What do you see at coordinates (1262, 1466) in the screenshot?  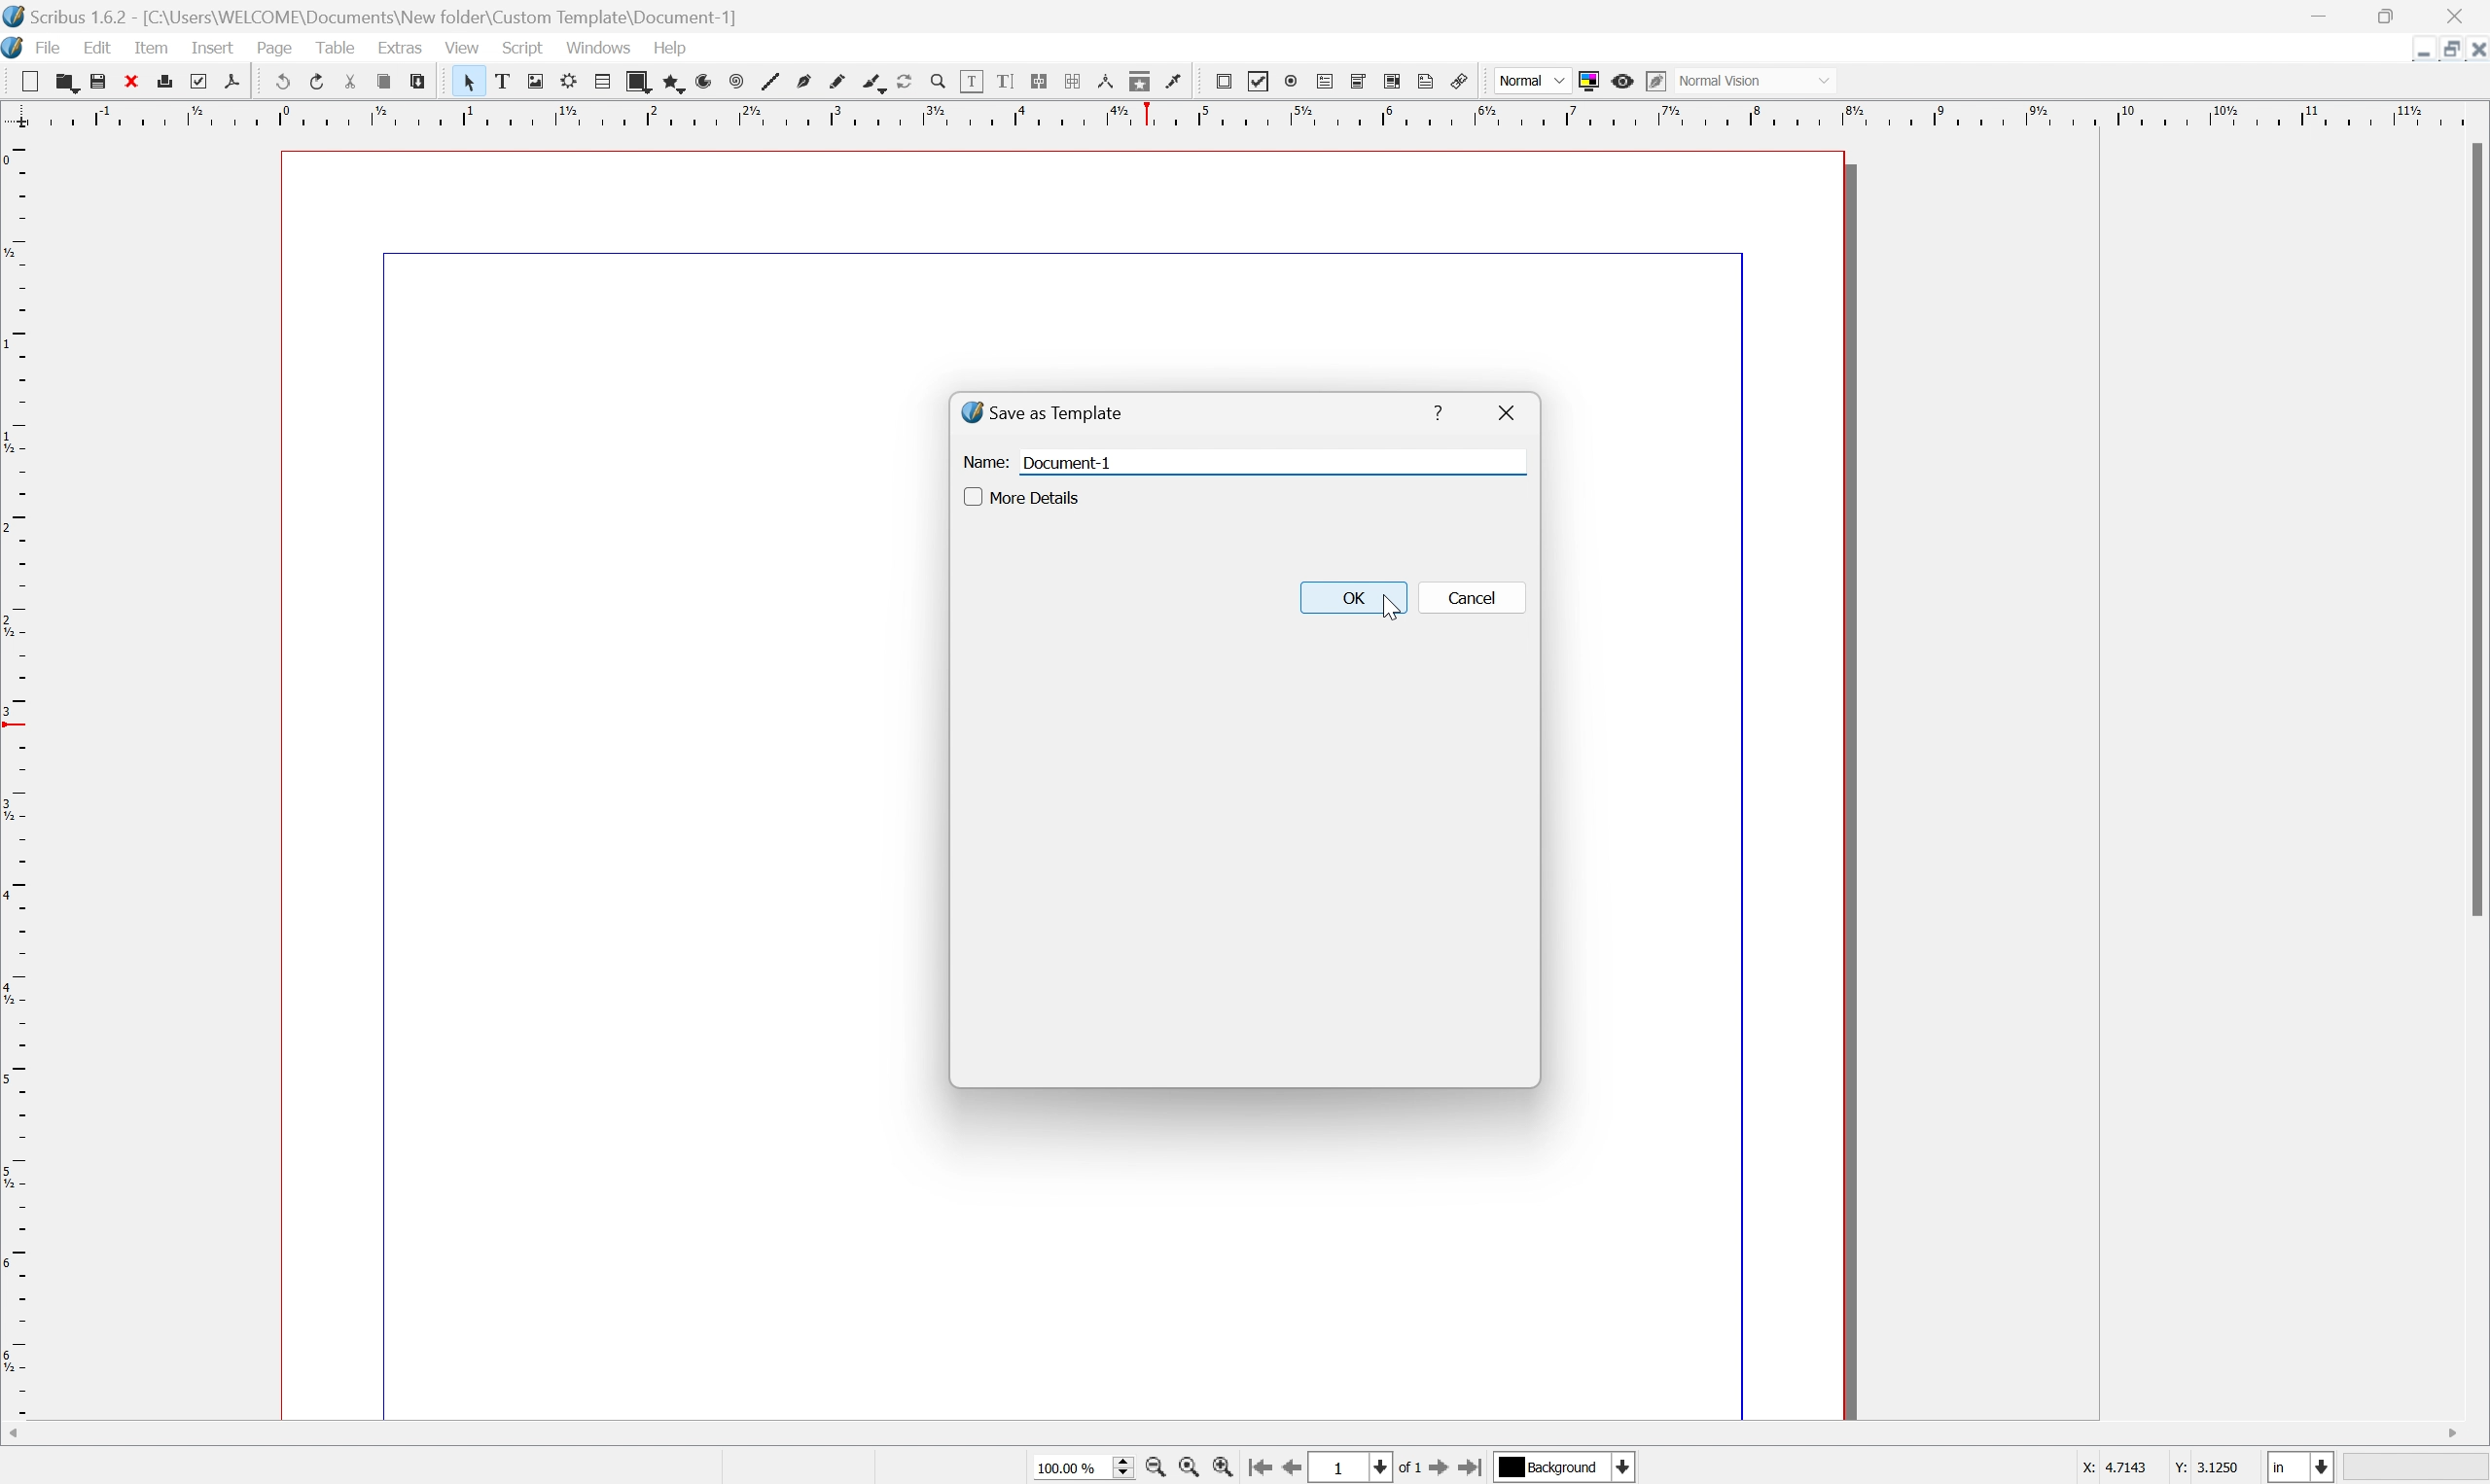 I see `Go to first page` at bounding box center [1262, 1466].